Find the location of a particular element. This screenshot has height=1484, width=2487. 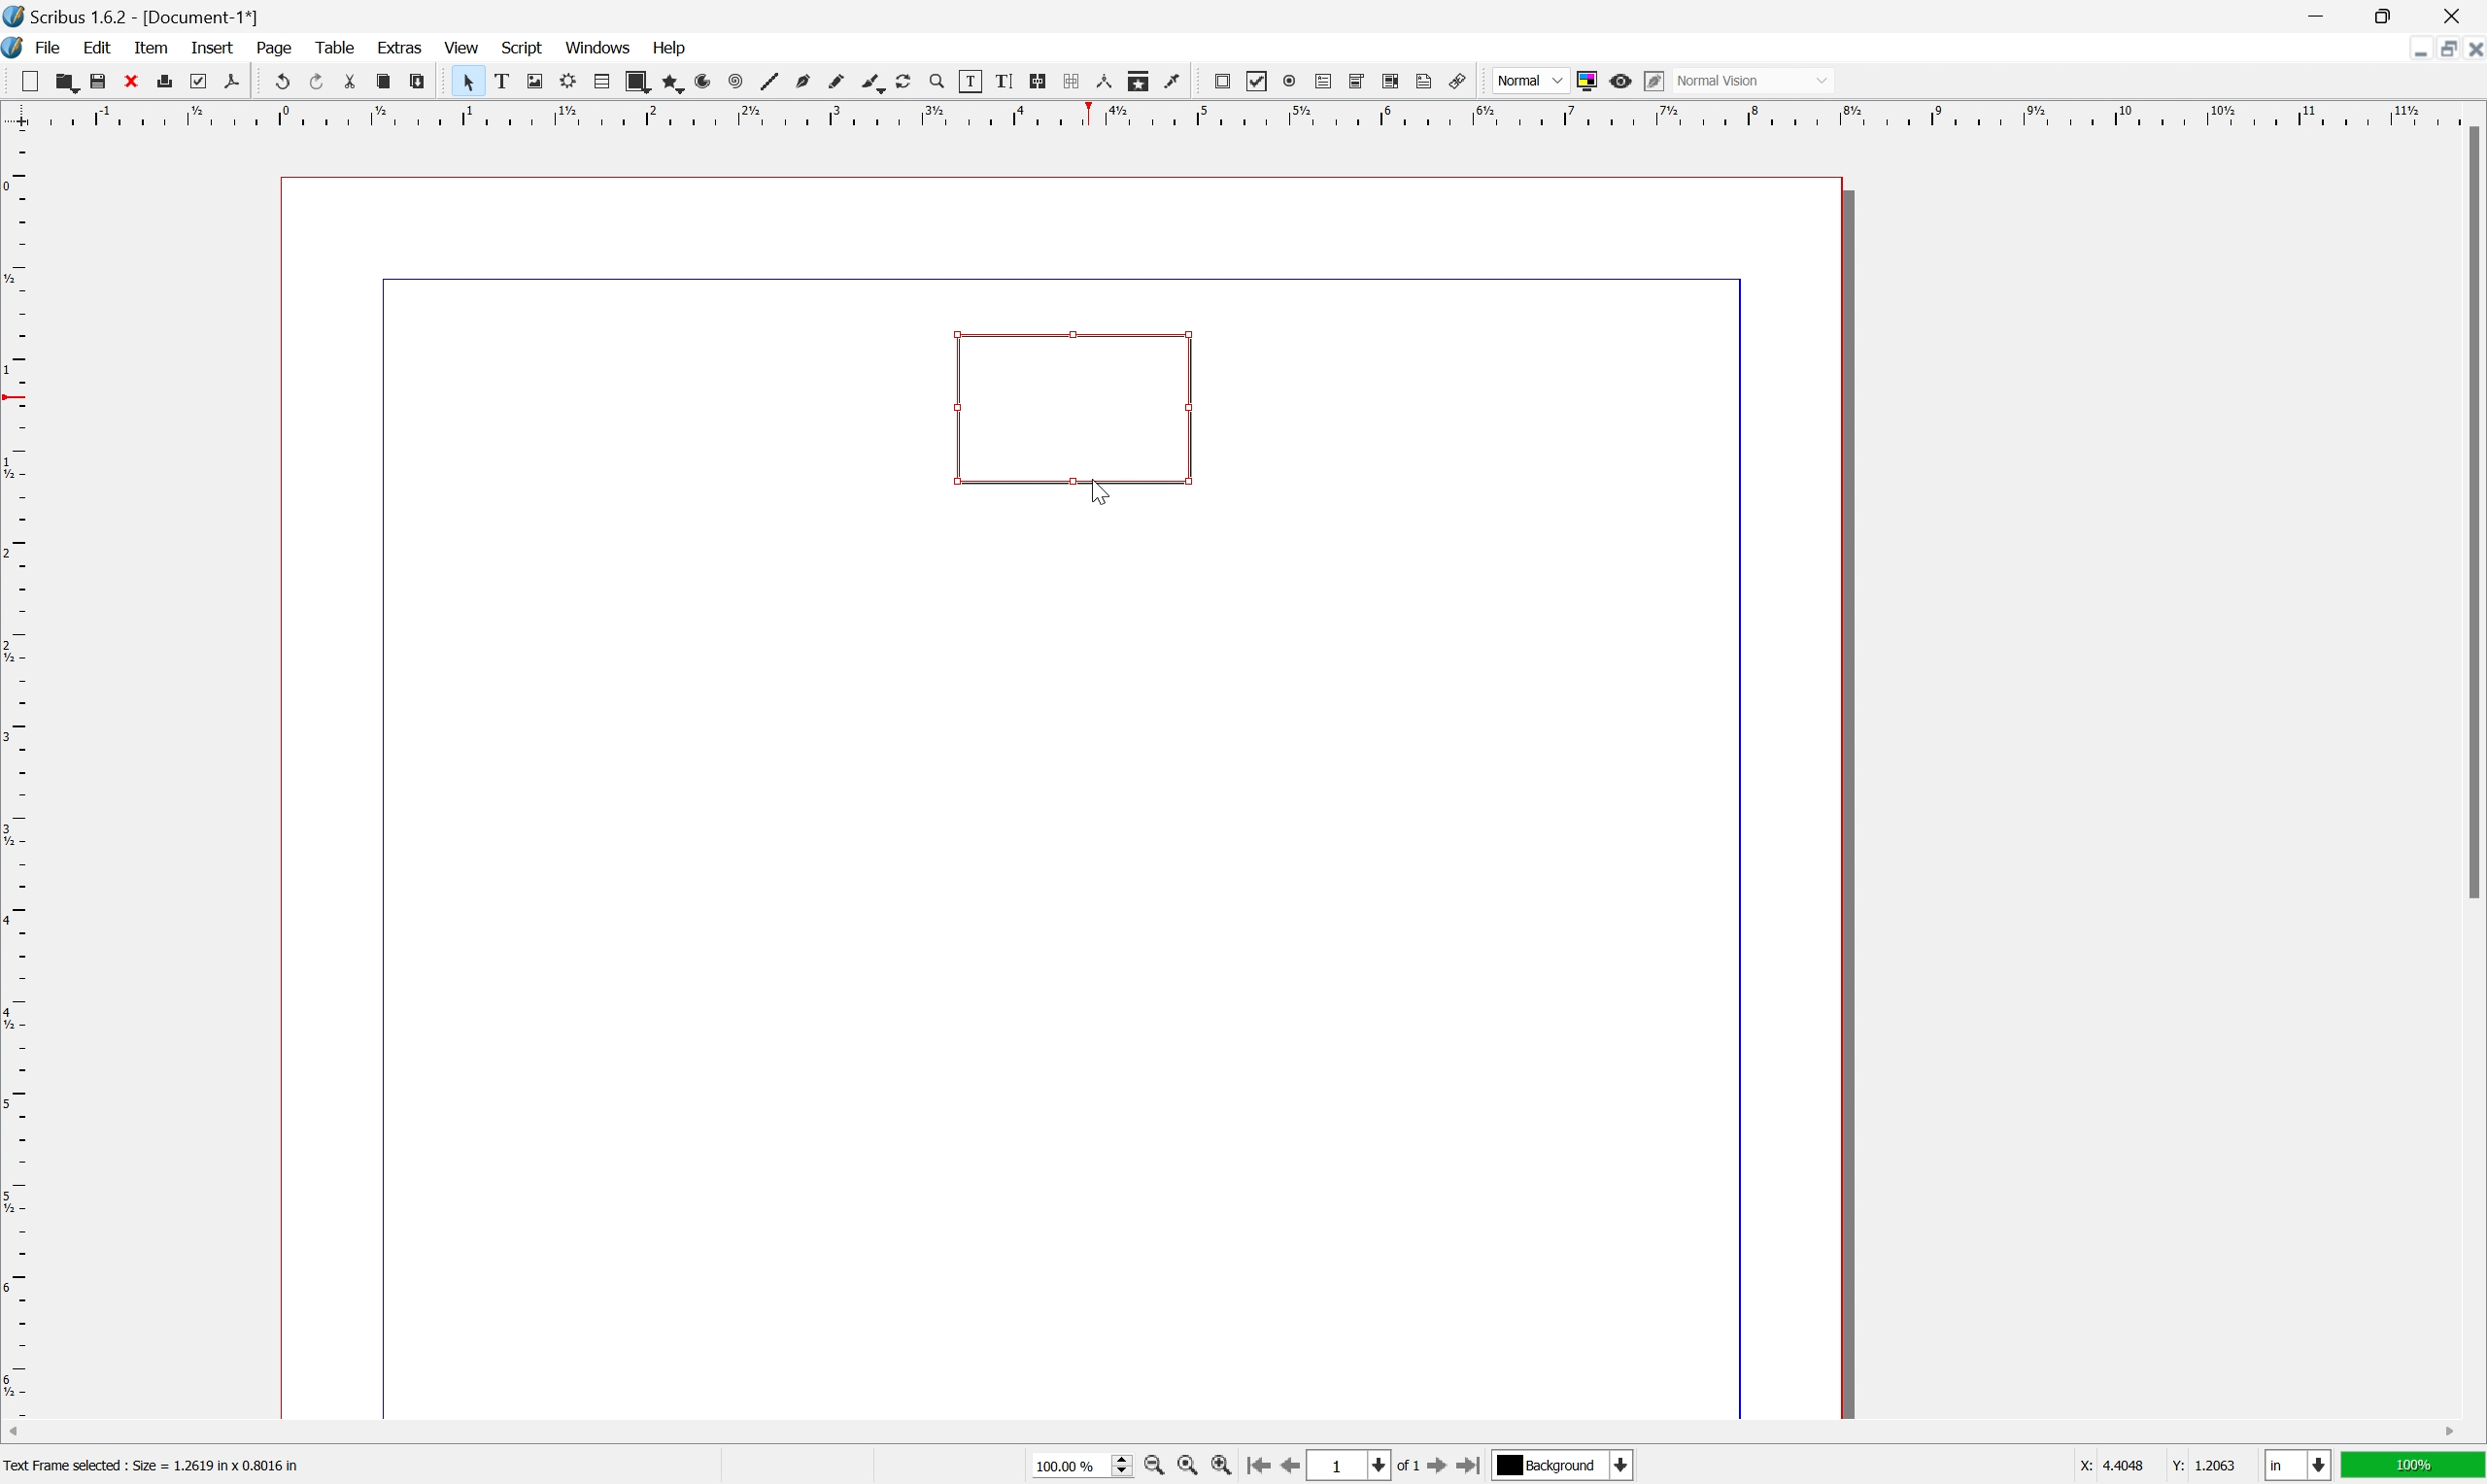

help is located at coordinates (669, 48).